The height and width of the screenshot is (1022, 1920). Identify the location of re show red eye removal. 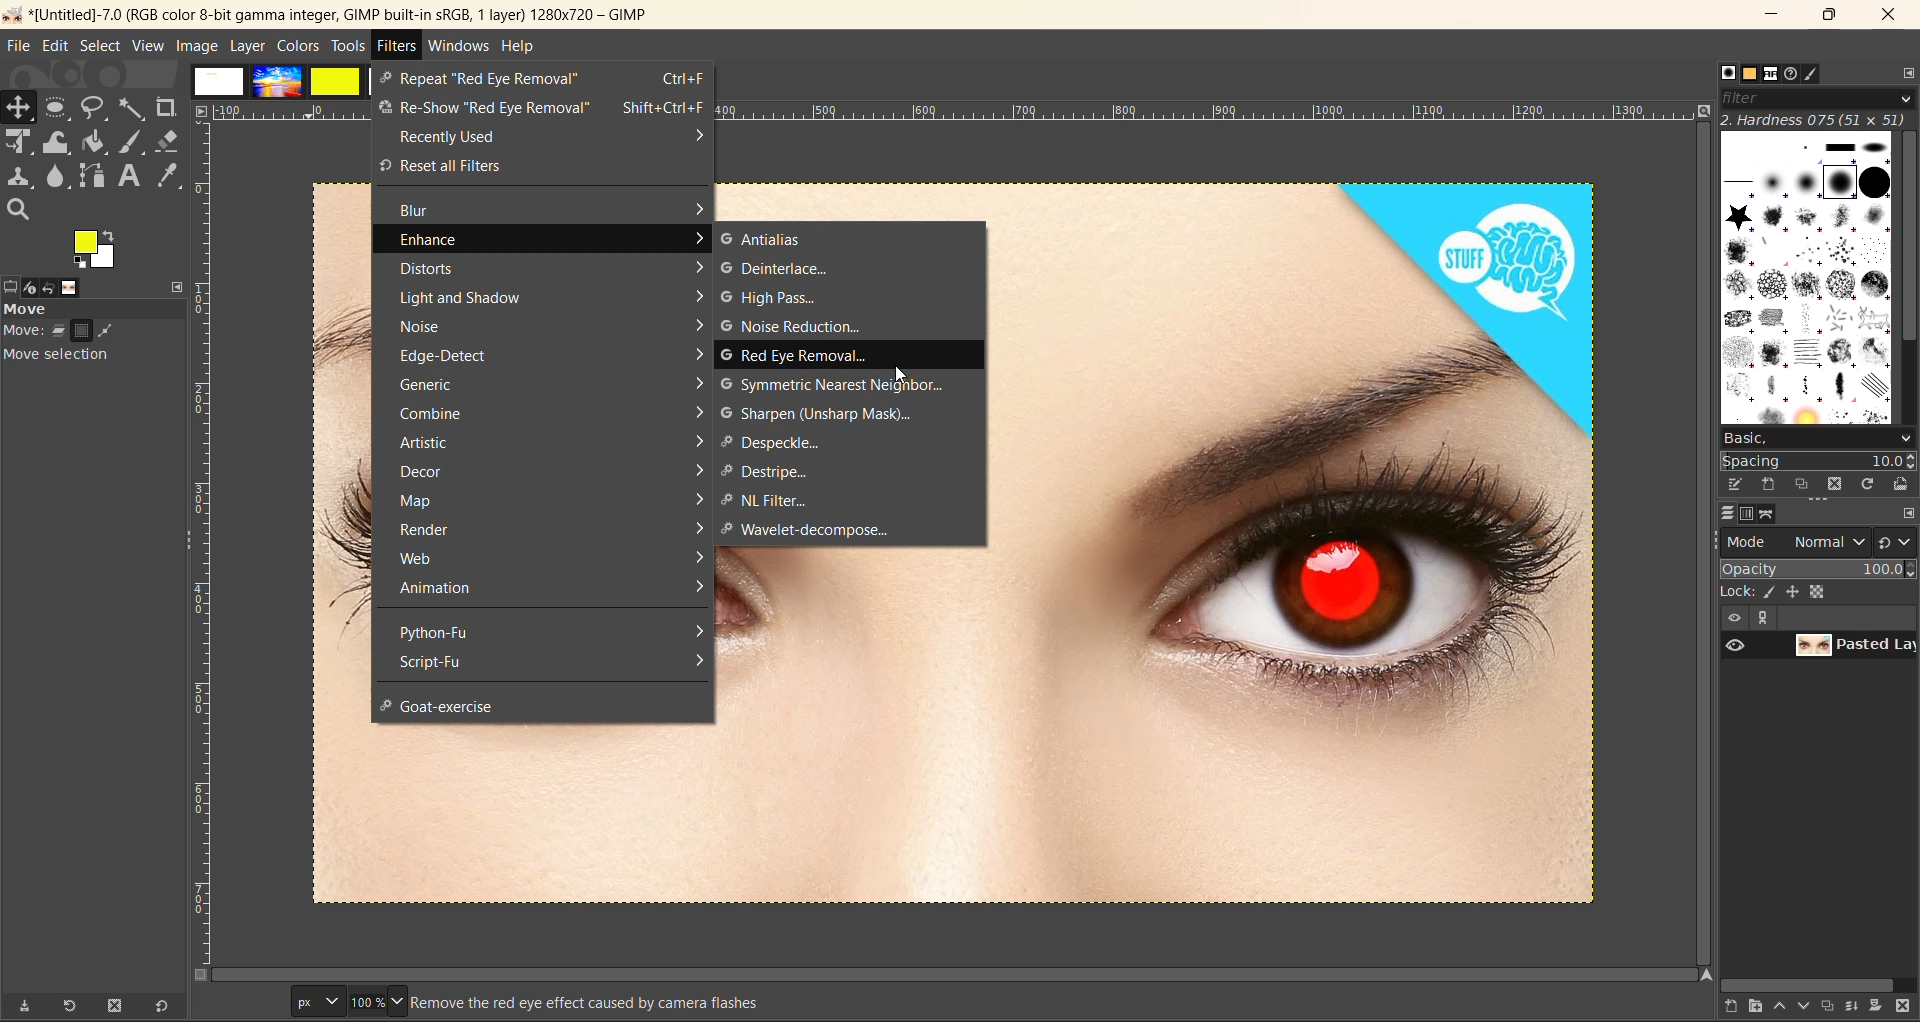
(541, 109).